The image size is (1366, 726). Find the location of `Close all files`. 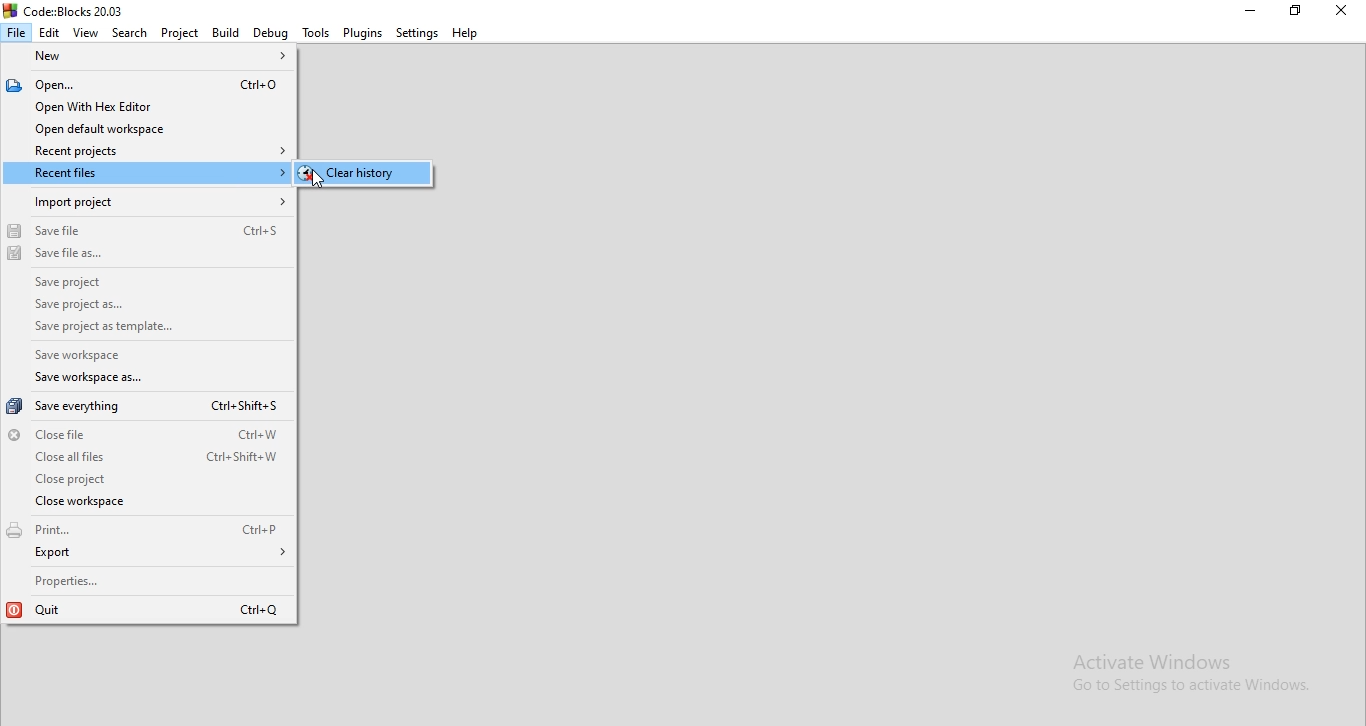

Close all files is located at coordinates (146, 457).